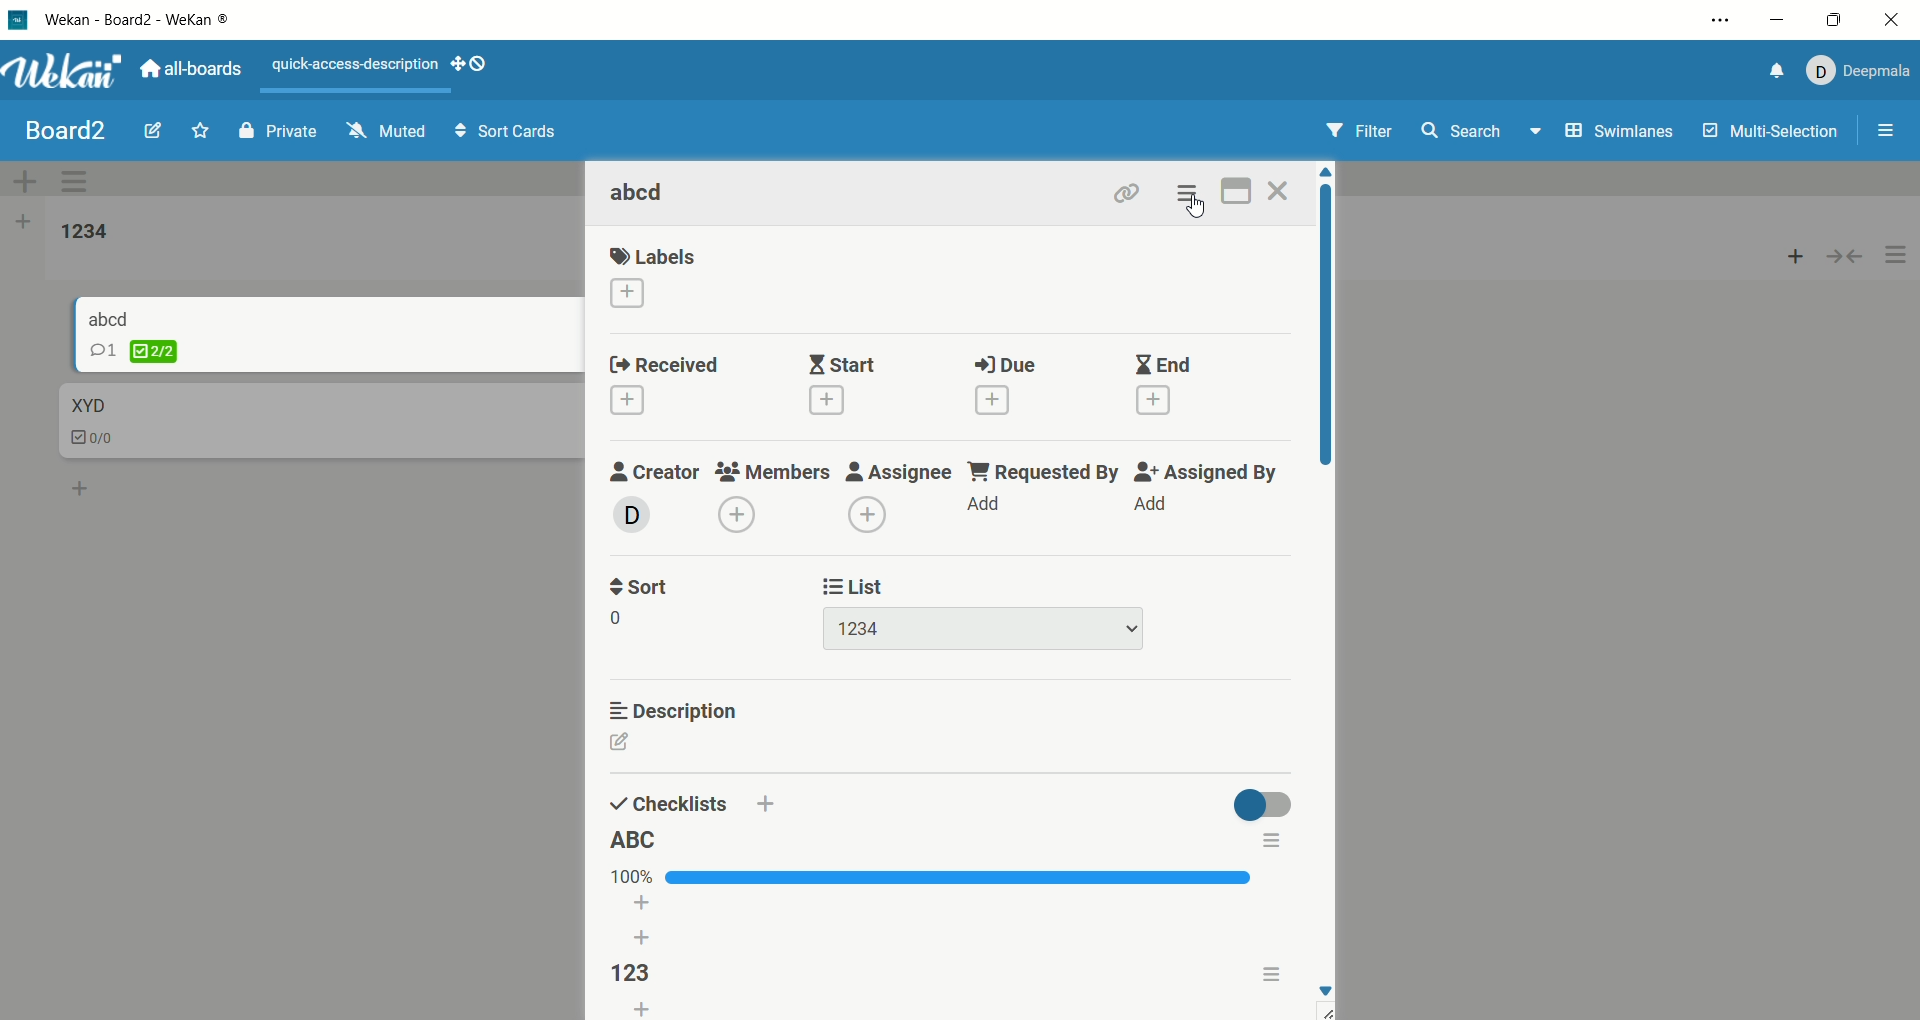  Describe the element at coordinates (645, 924) in the screenshot. I see `add list` at that location.